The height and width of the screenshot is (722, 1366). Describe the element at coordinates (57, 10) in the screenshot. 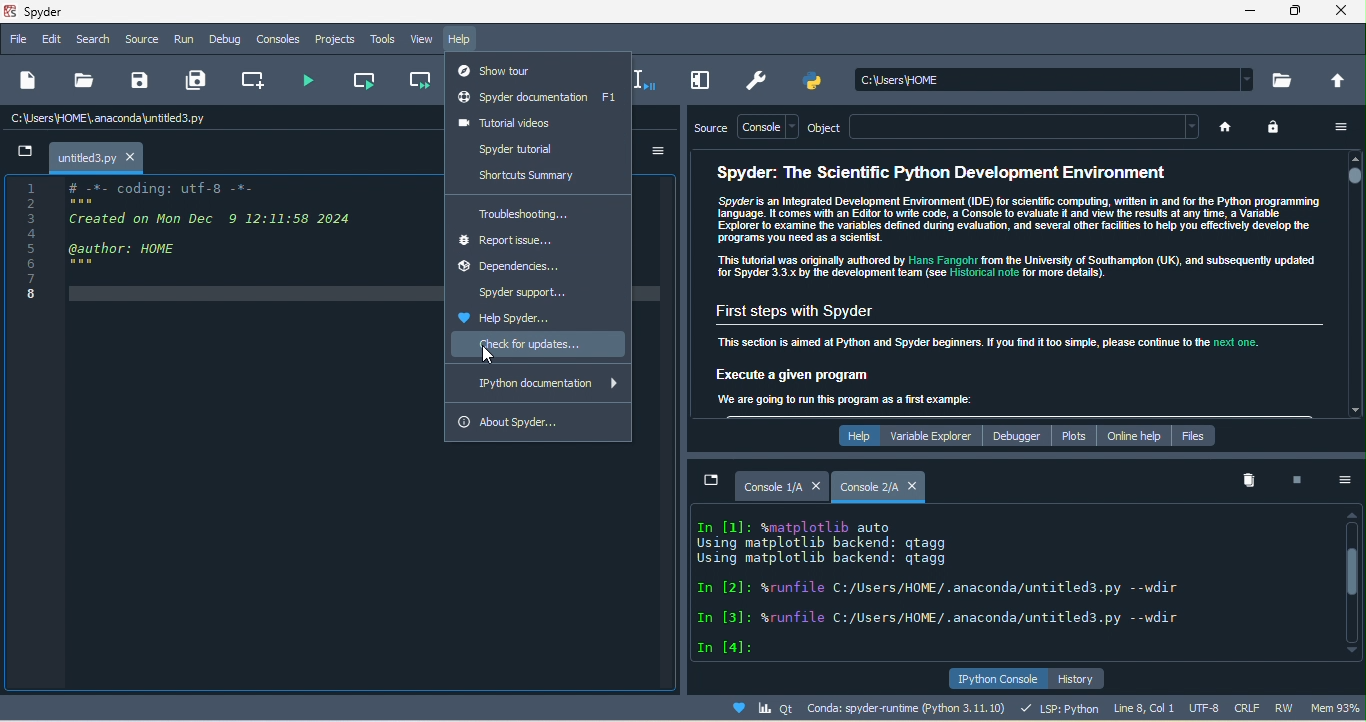

I see `title` at that location.